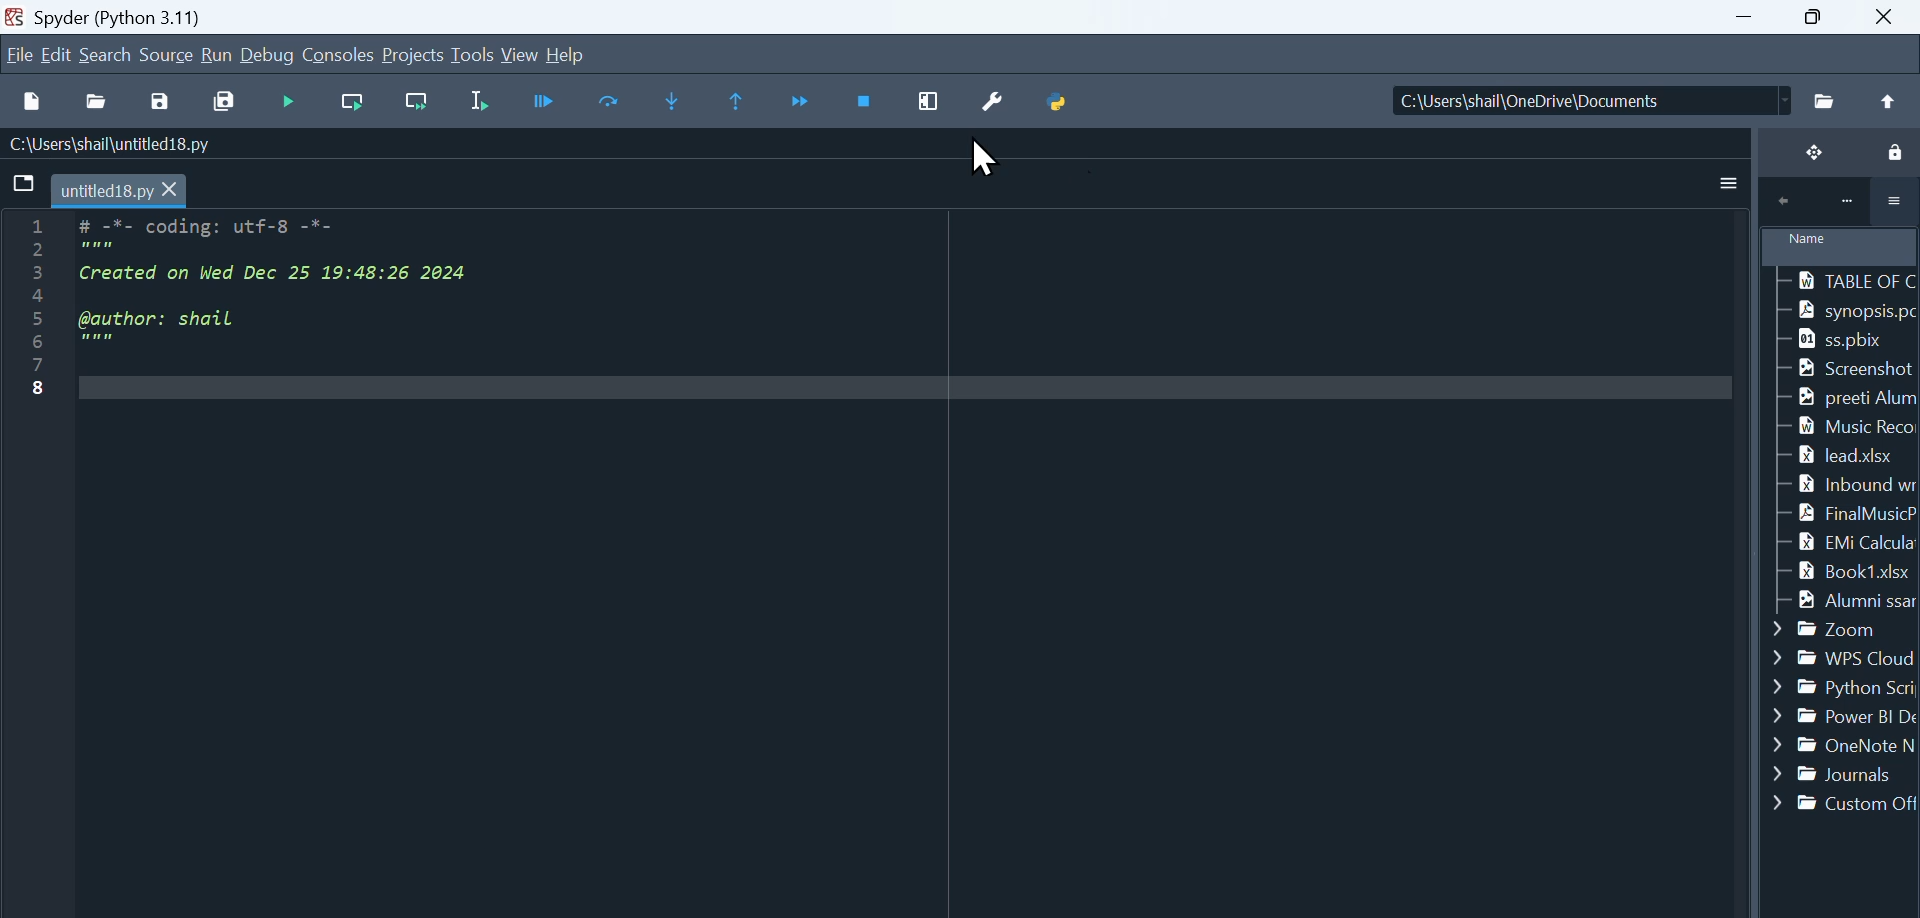 The height and width of the screenshot is (918, 1920). Describe the element at coordinates (1810, 154) in the screenshot. I see `unlock position` at that location.